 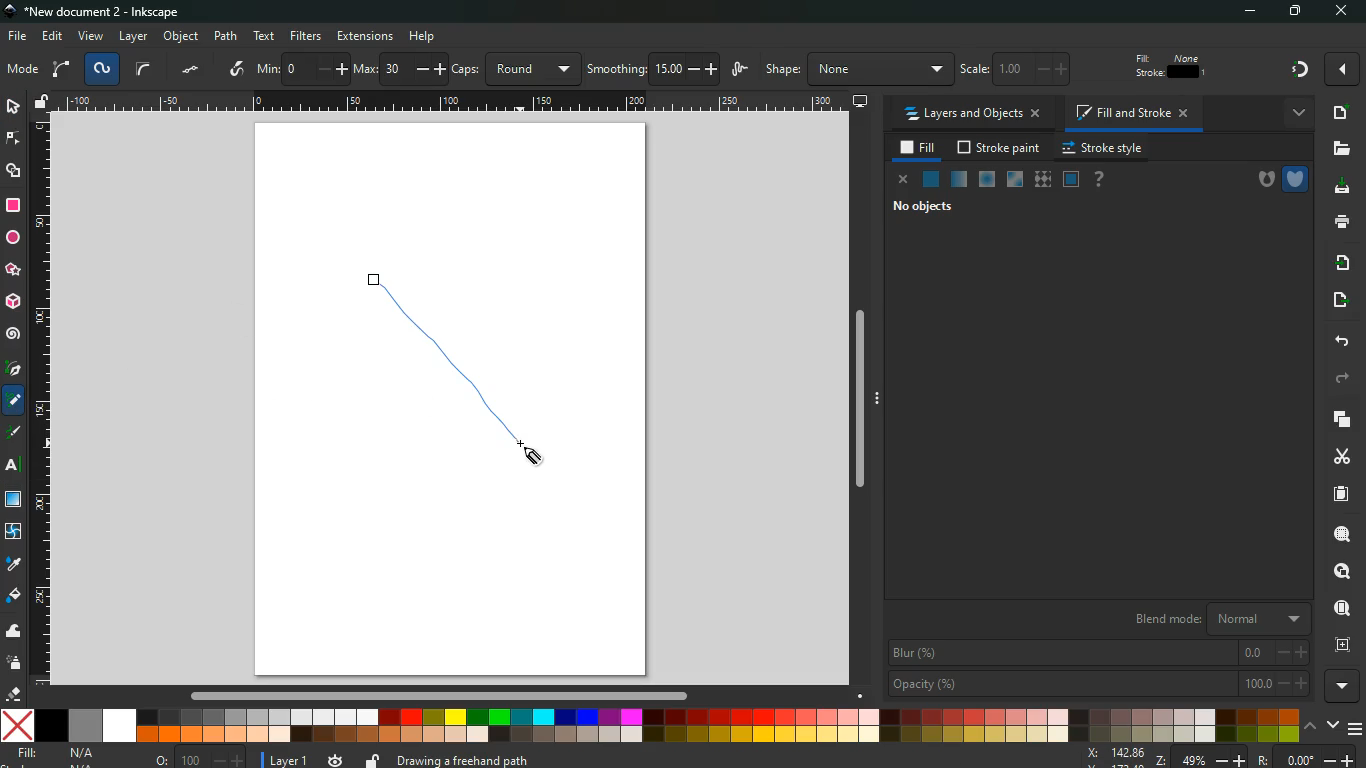 What do you see at coordinates (1340, 342) in the screenshot?
I see `back` at bounding box center [1340, 342].